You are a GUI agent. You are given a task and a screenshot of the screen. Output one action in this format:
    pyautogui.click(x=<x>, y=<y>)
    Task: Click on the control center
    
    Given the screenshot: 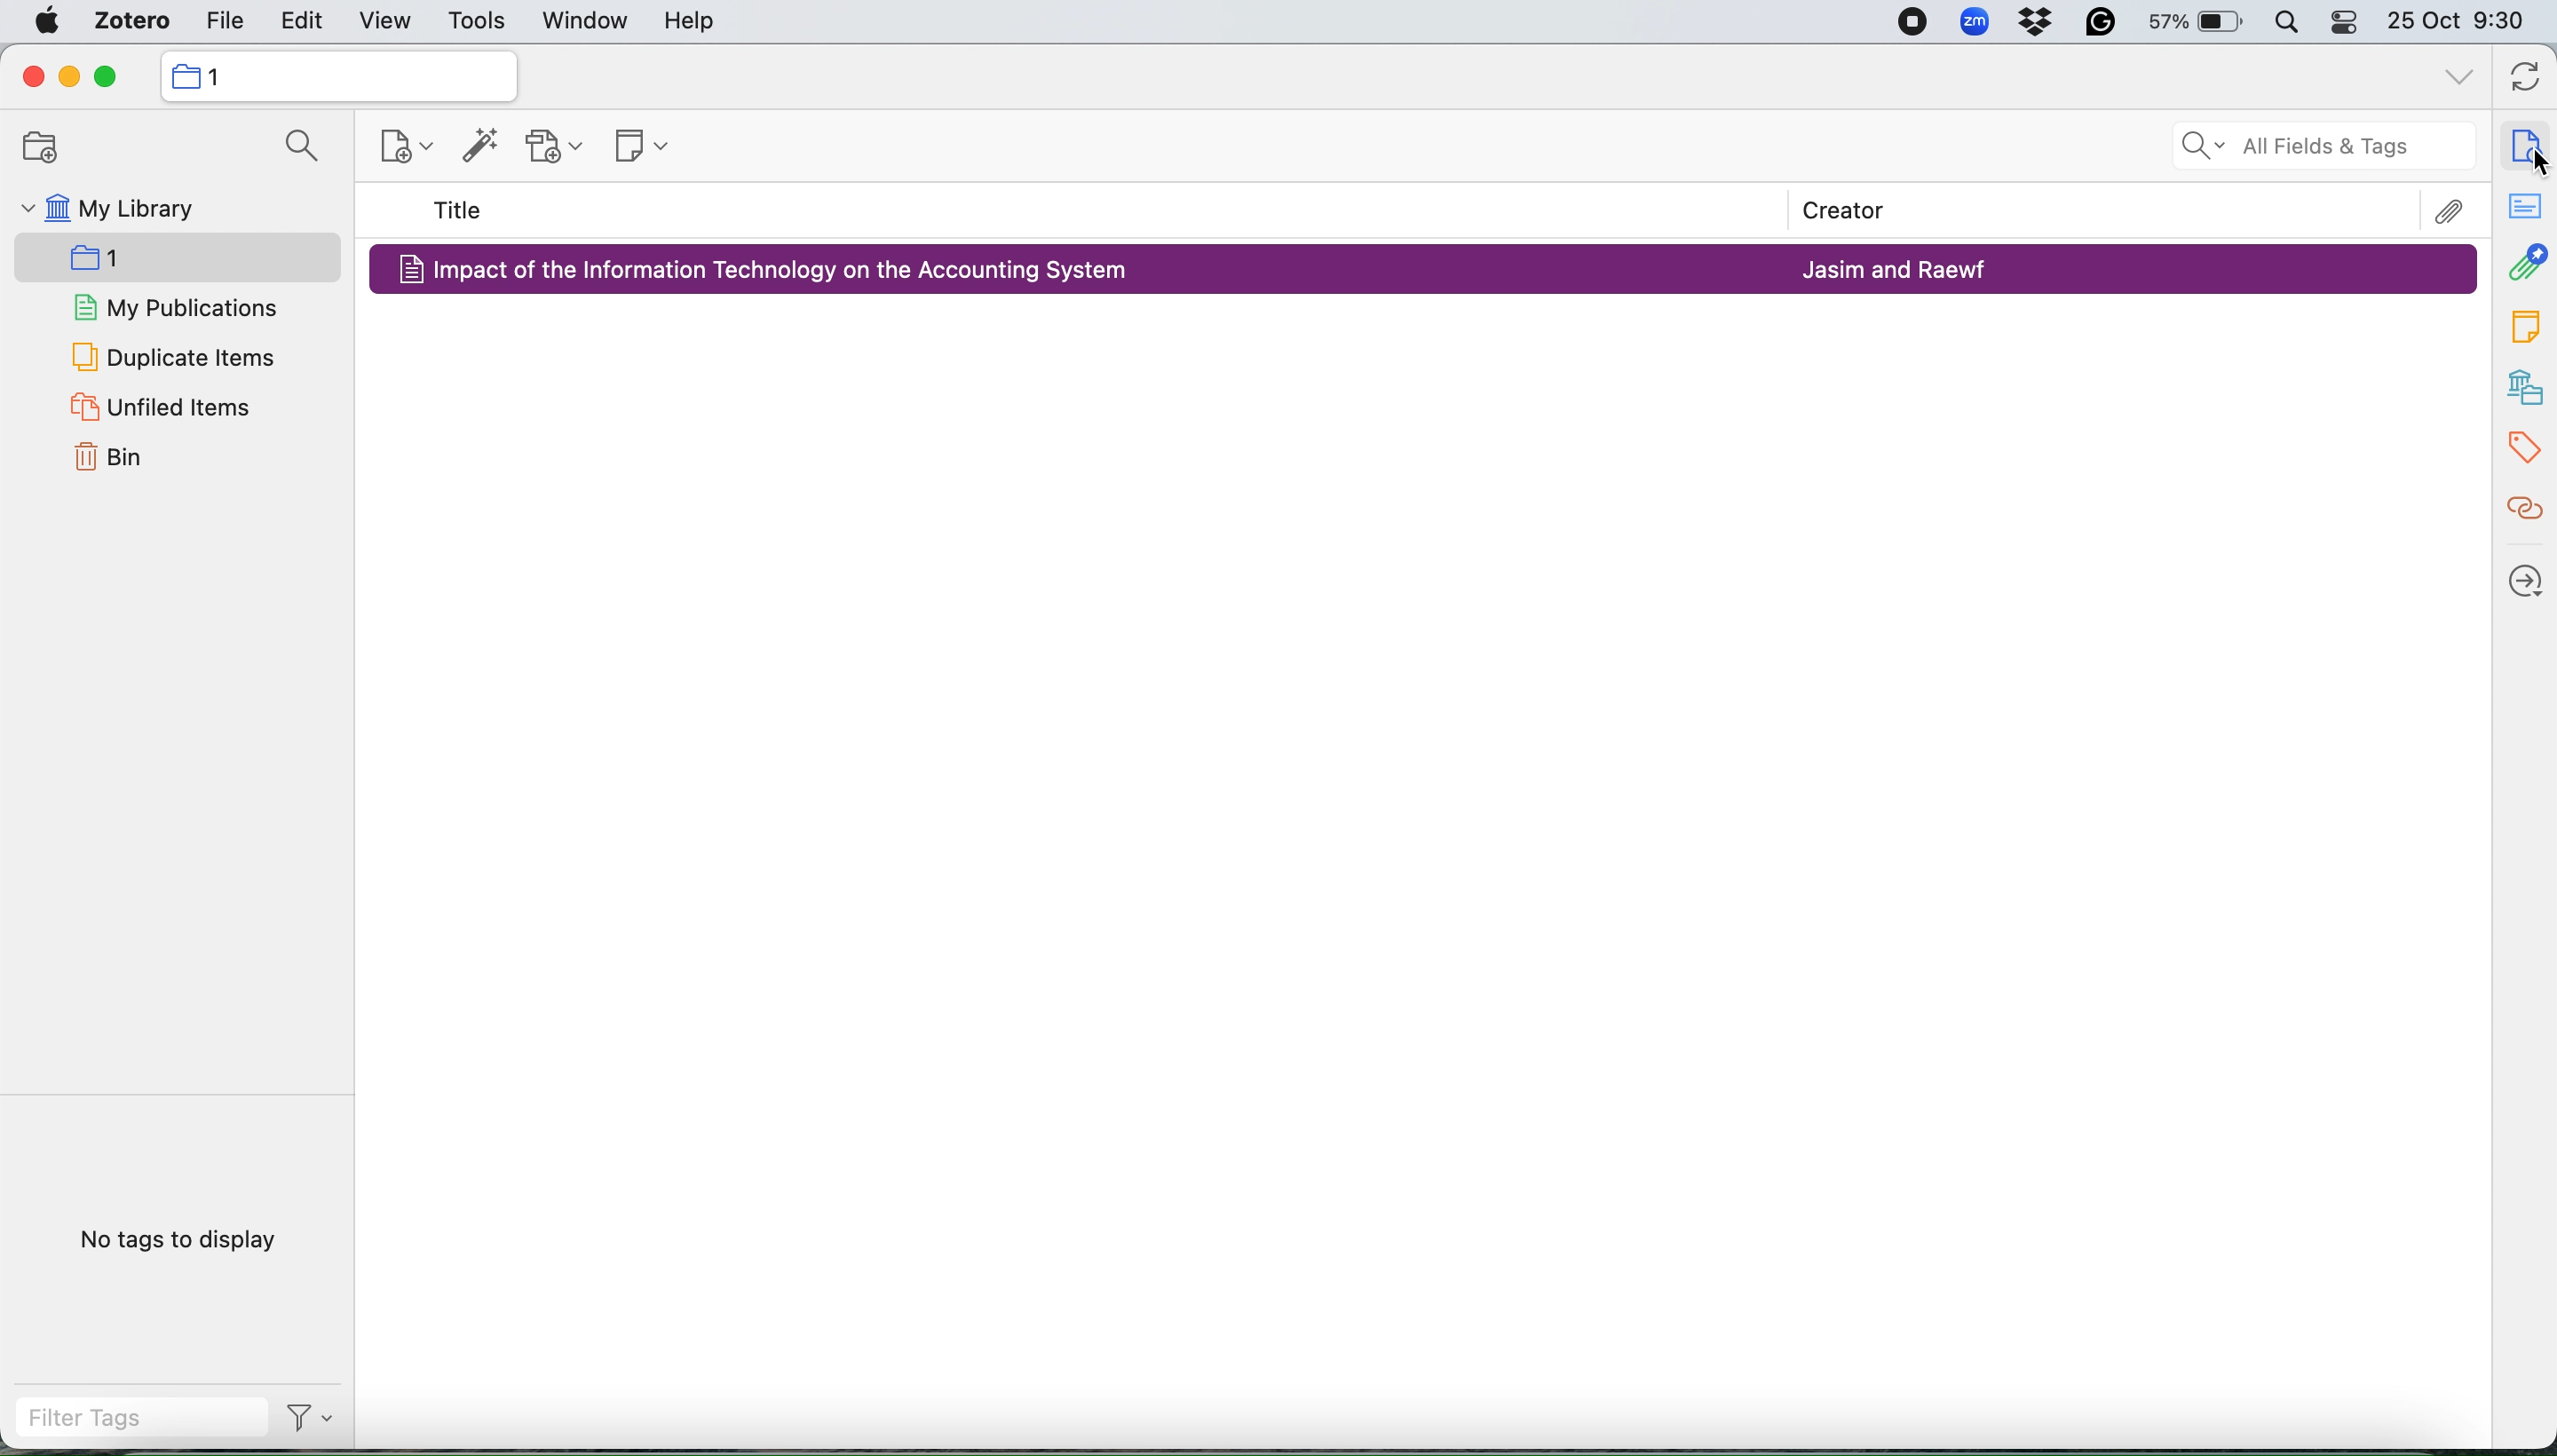 What is the action you would take?
    pyautogui.click(x=2342, y=22)
    